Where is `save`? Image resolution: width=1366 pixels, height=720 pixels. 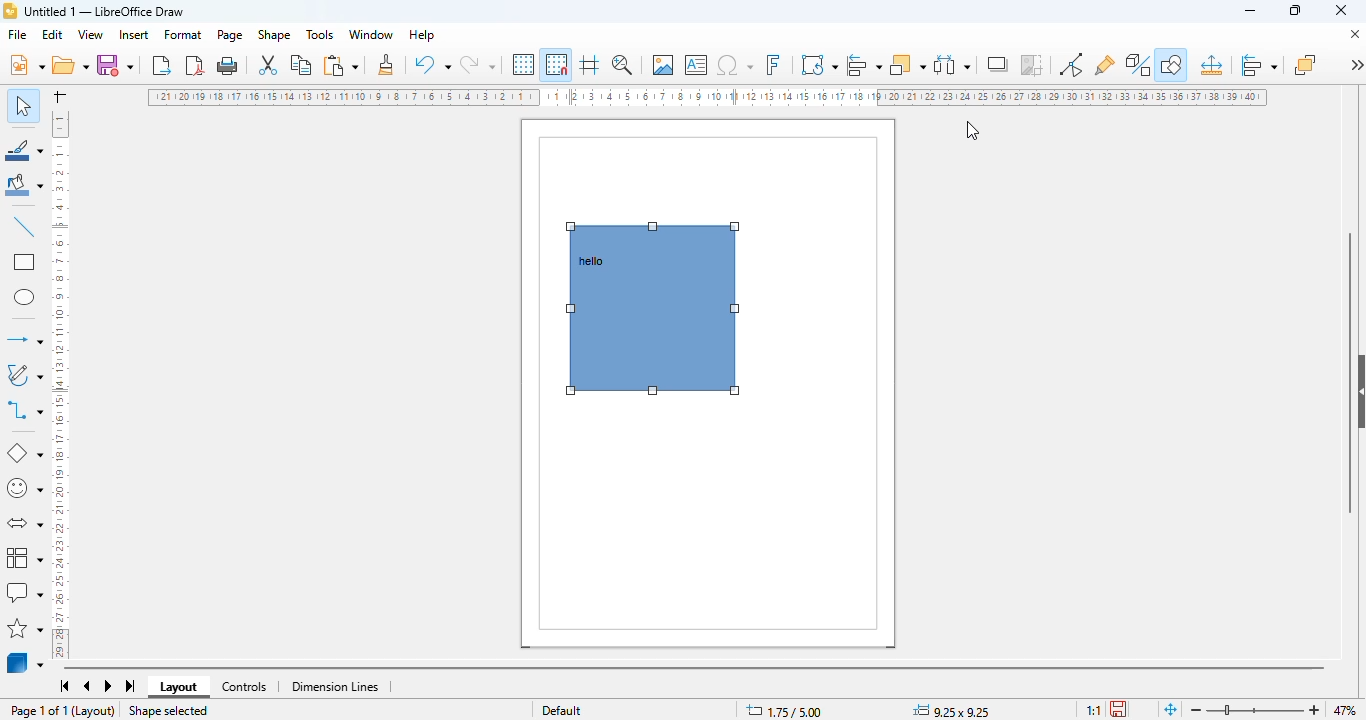
save is located at coordinates (114, 64).